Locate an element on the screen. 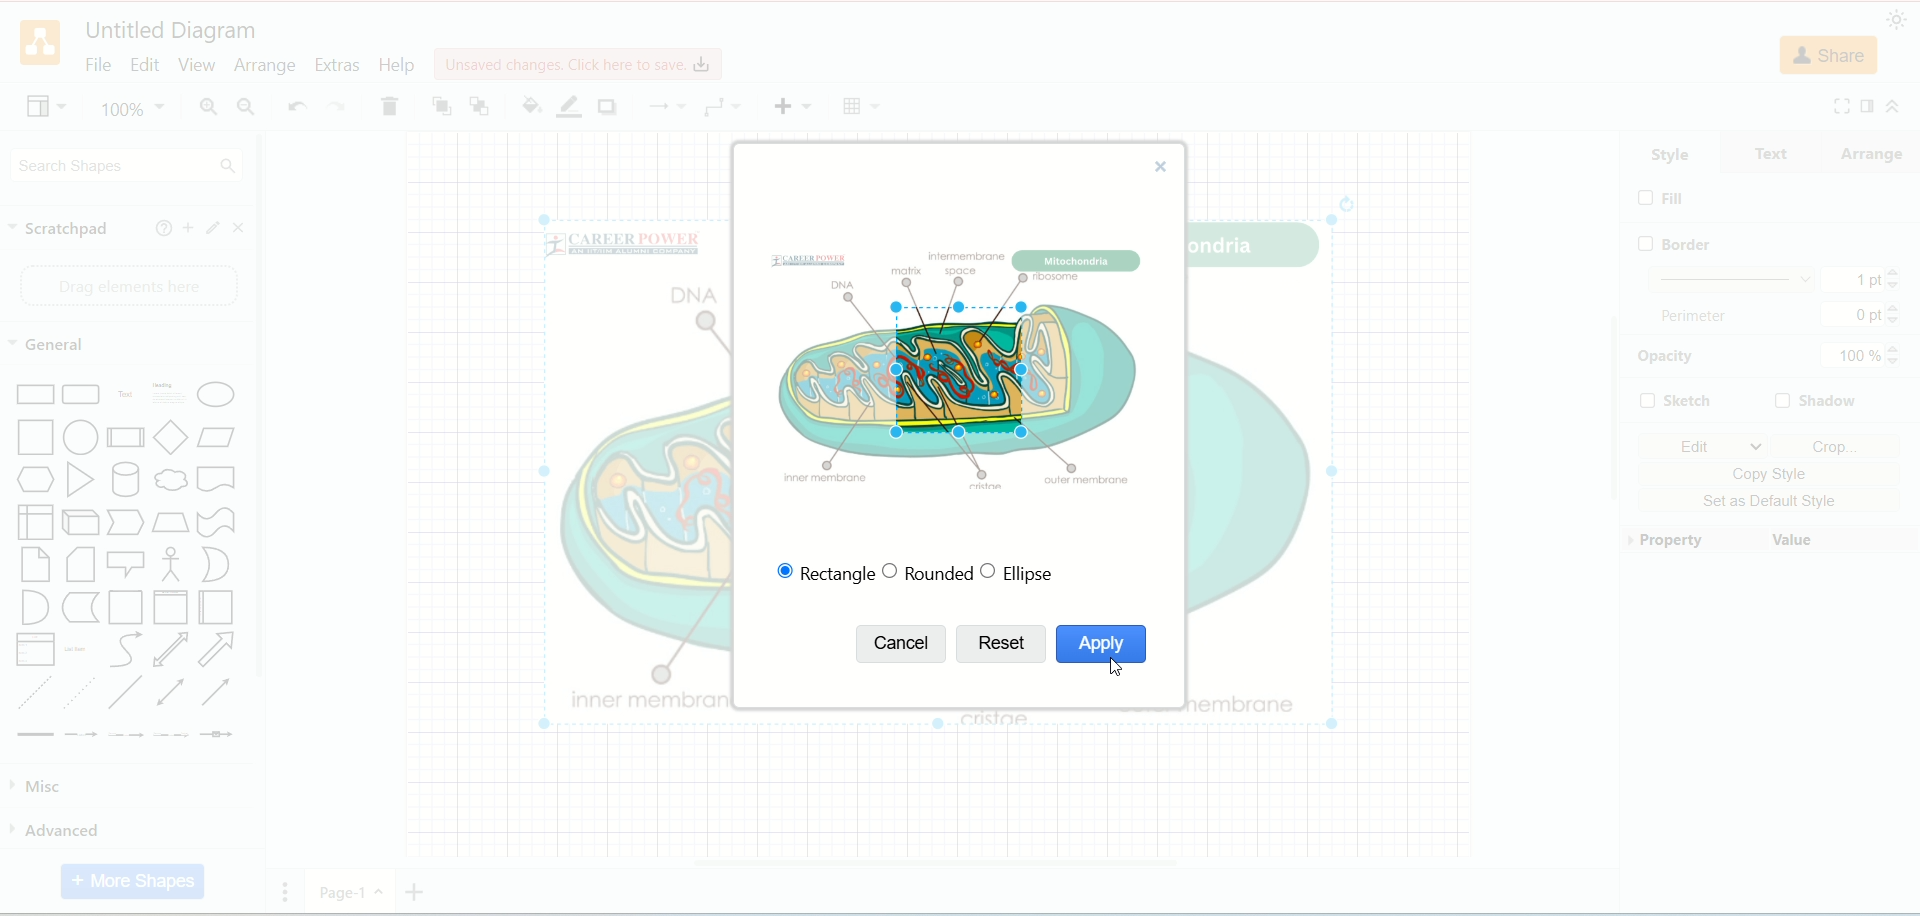 This screenshot has height=916, width=1920. Link is located at coordinates (35, 736).